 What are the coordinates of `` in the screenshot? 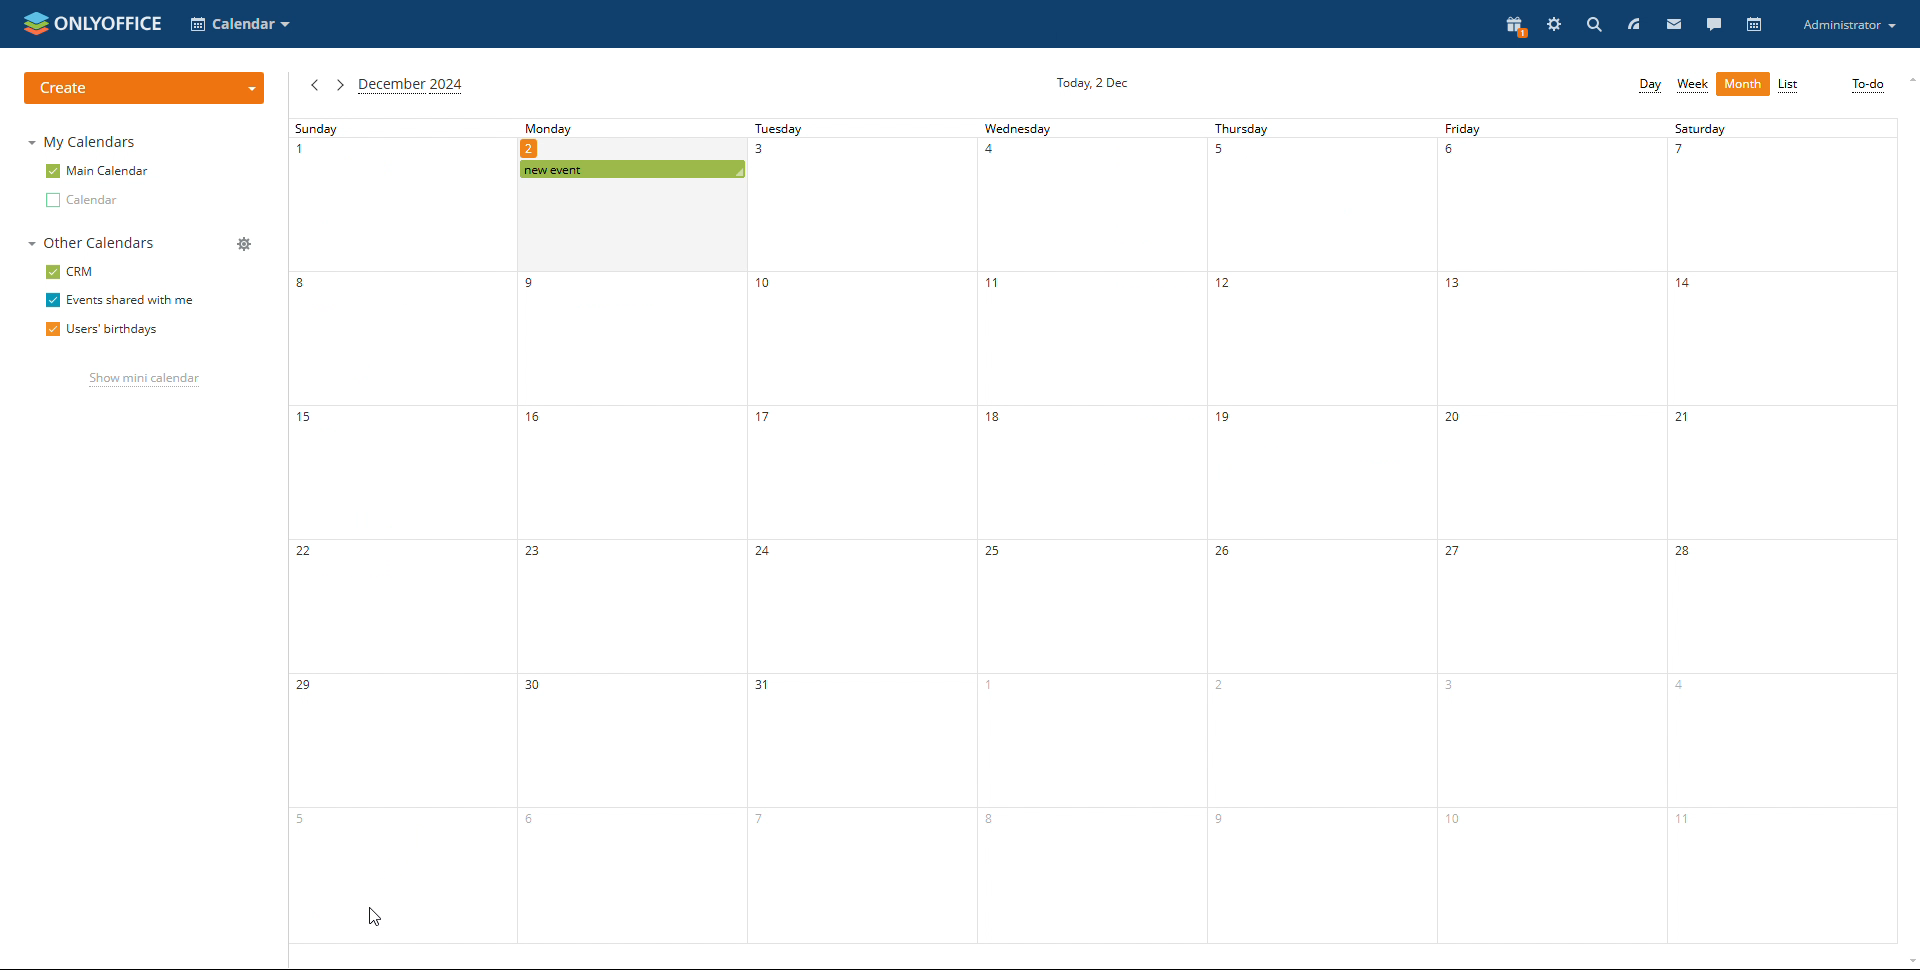 It's located at (410, 85).